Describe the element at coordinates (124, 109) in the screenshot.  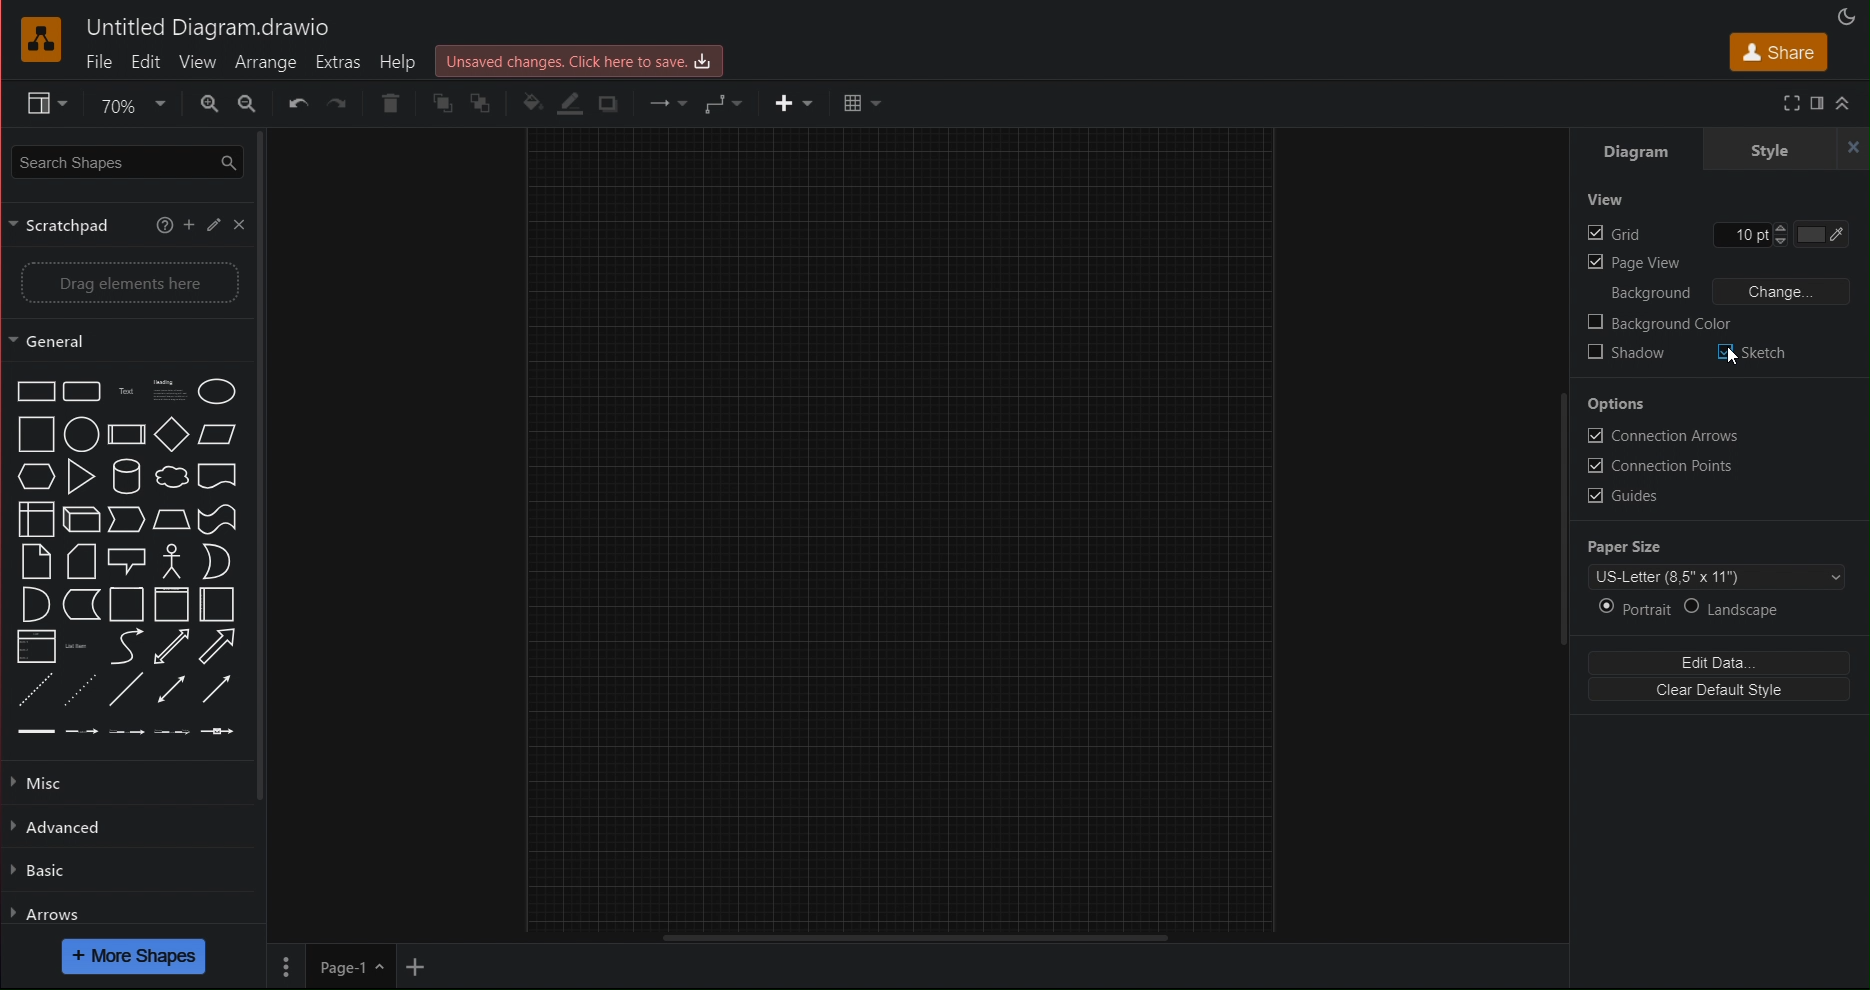
I see `Zoom` at that location.